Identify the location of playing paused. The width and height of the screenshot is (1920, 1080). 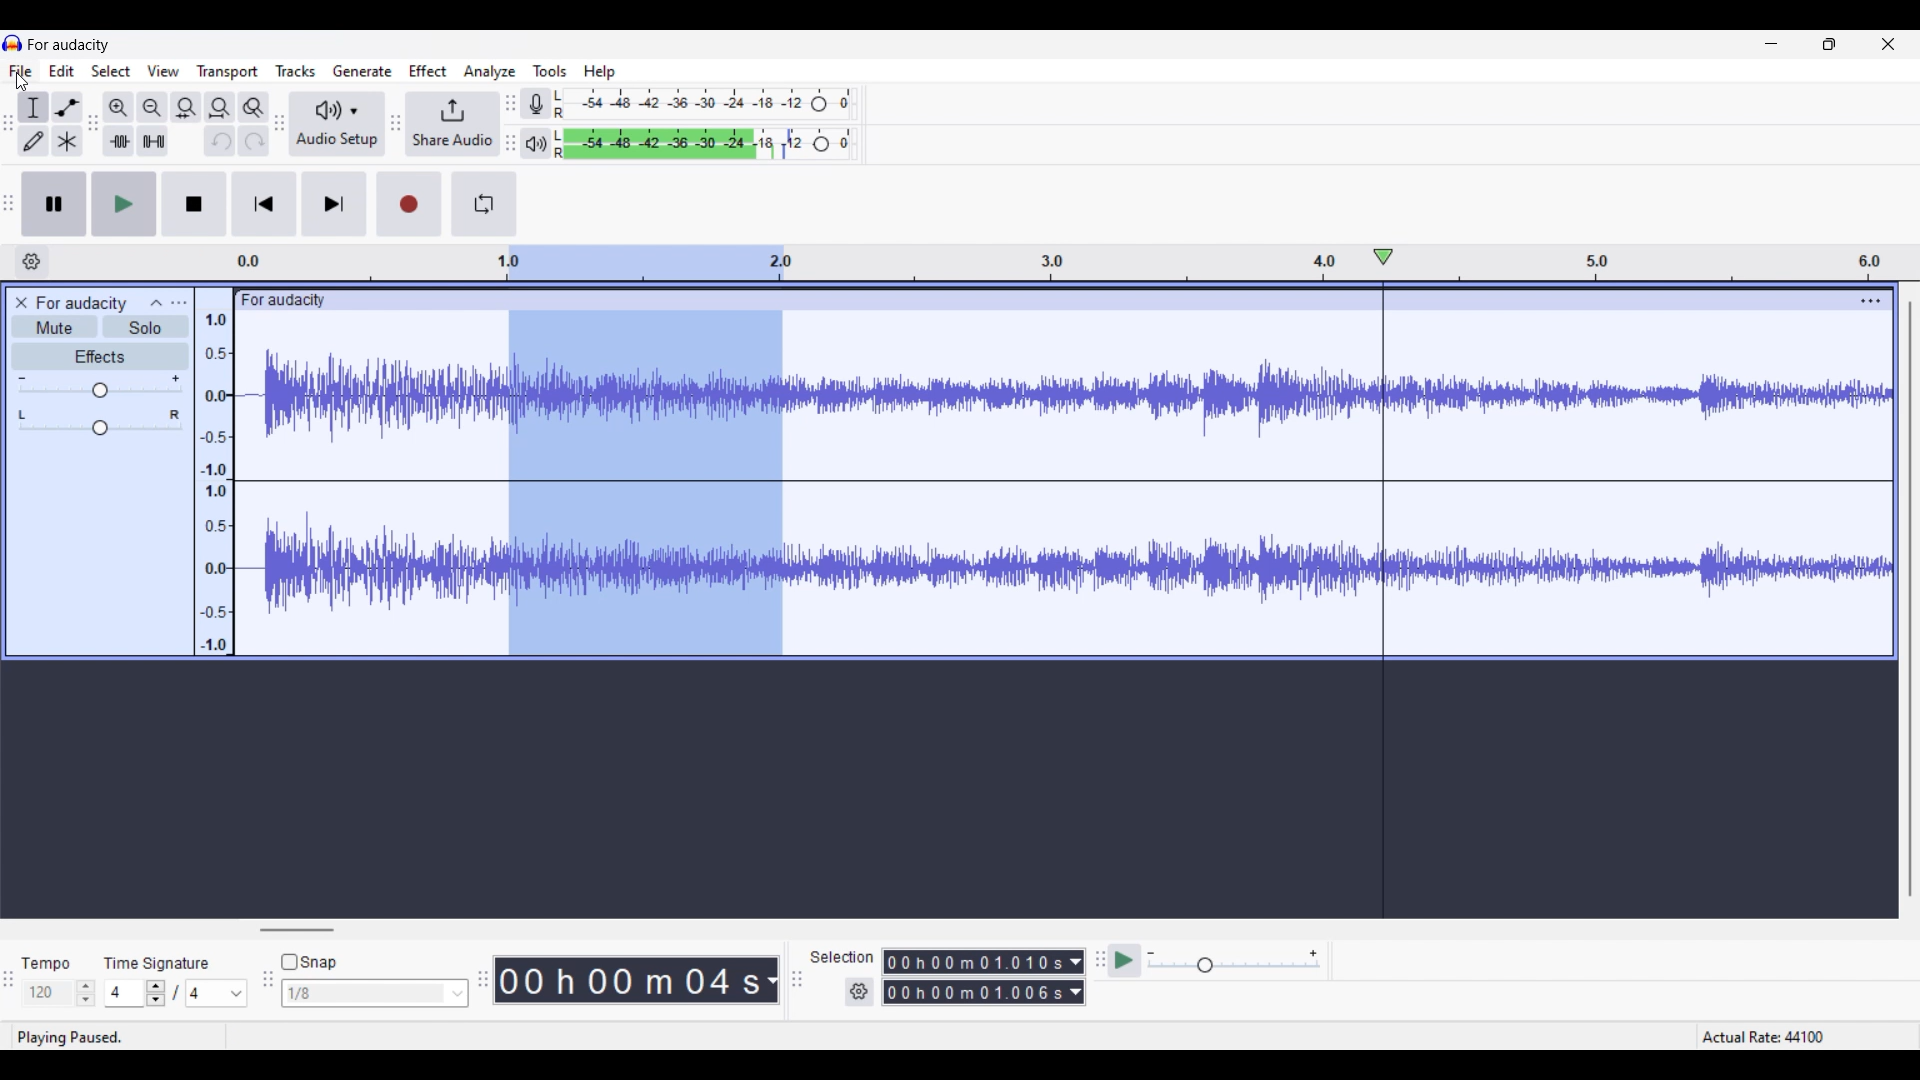
(86, 1035).